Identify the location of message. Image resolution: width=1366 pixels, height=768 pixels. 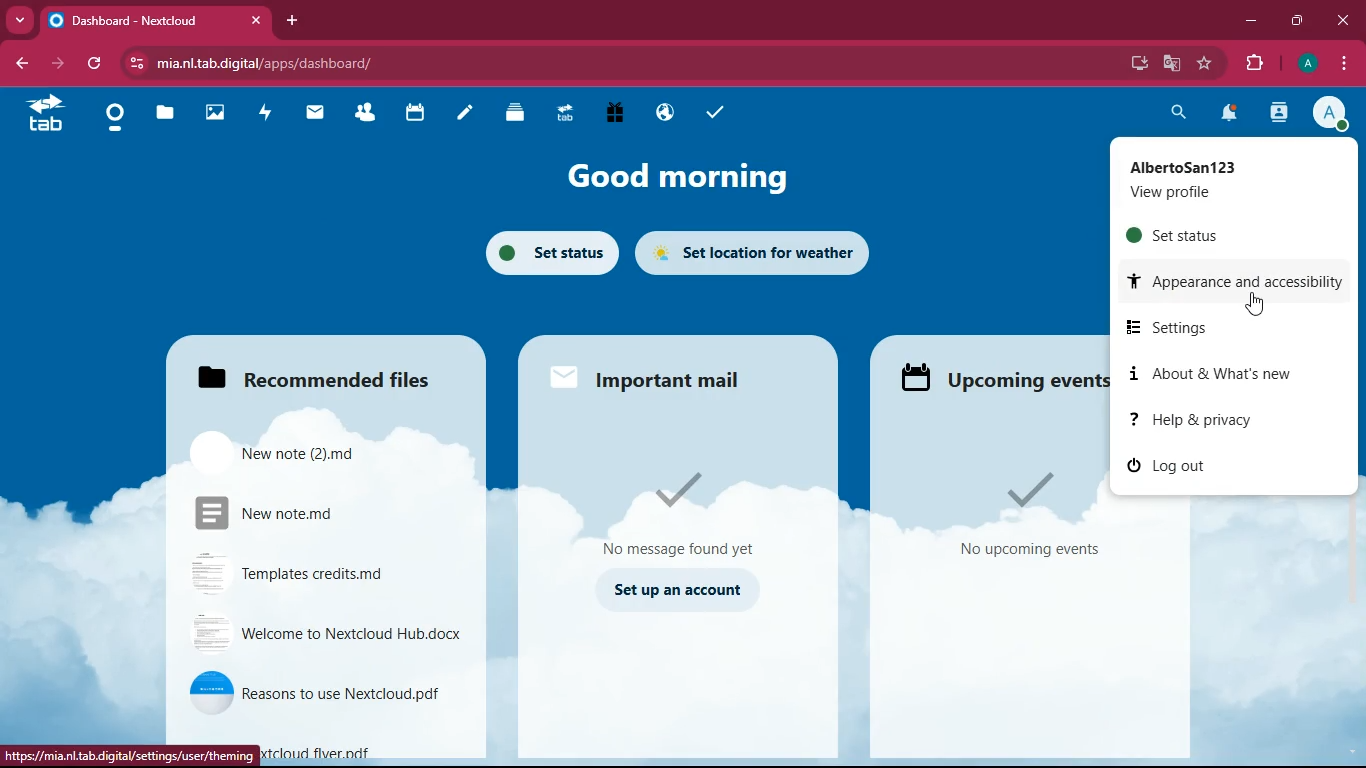
(686, 513).